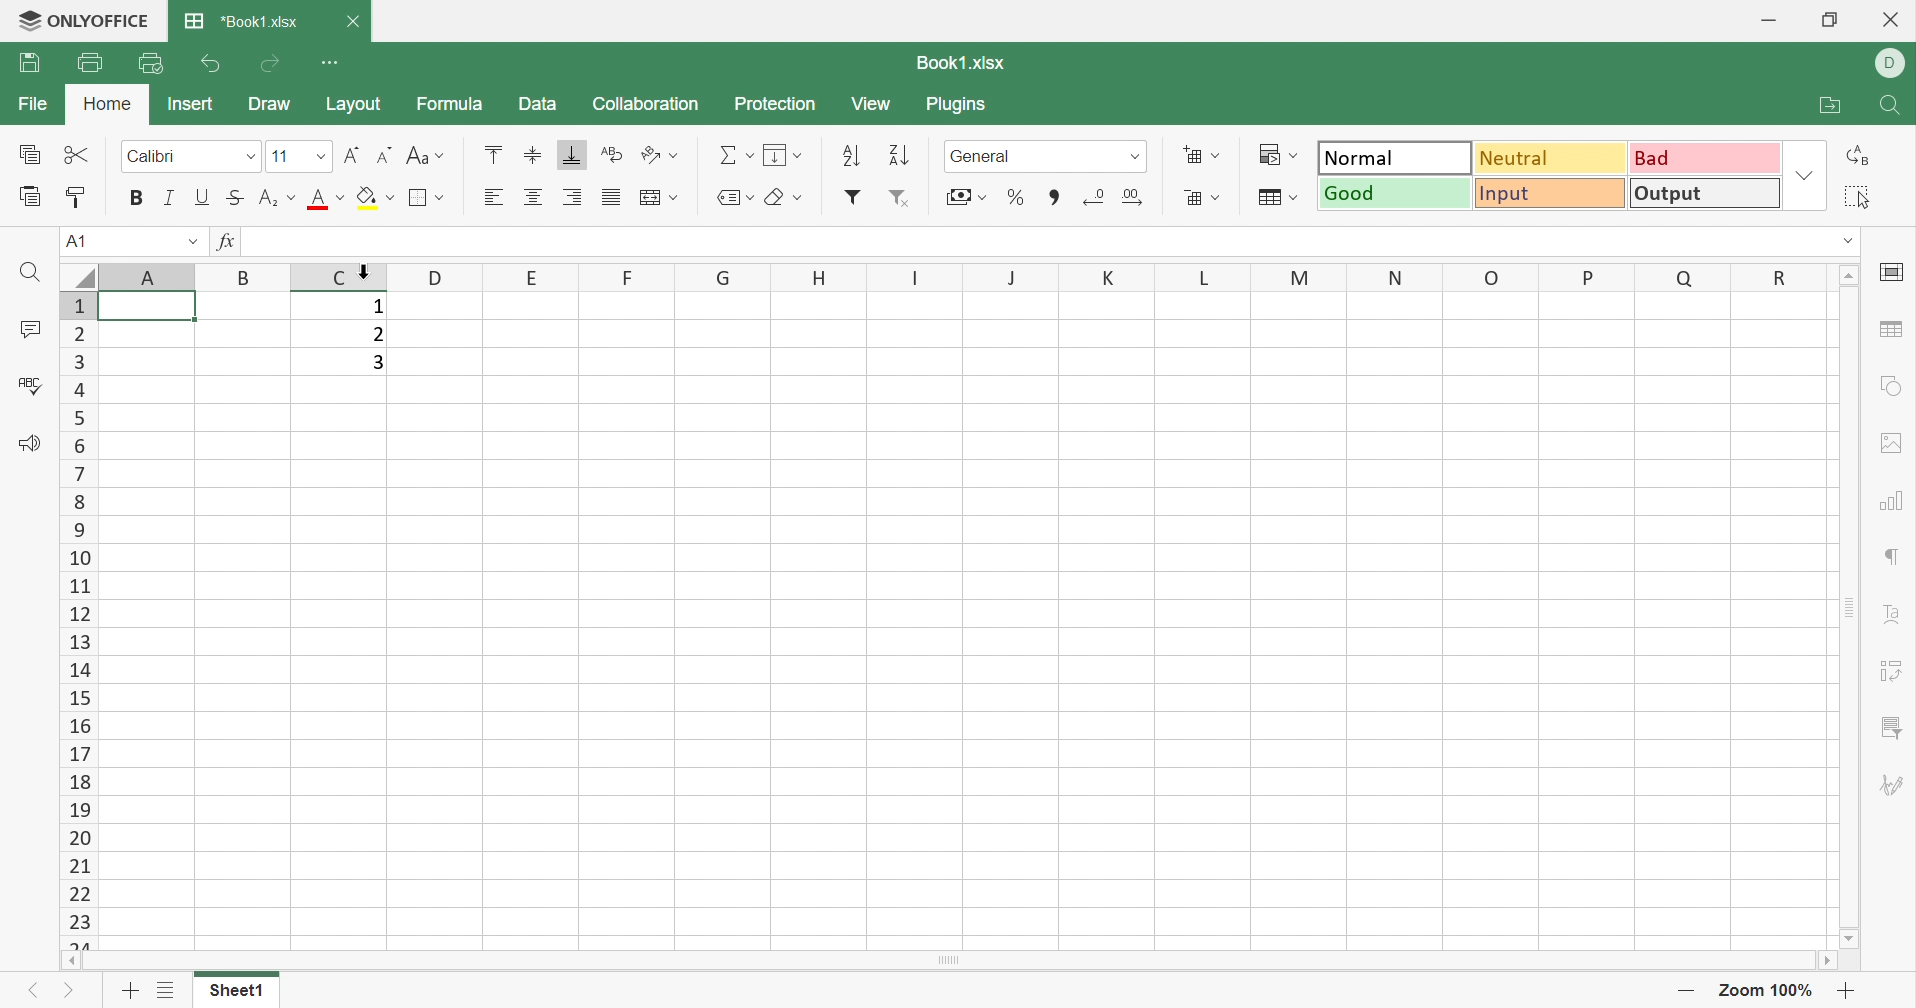  I want to click on Decrement font size, so click(385, 153).